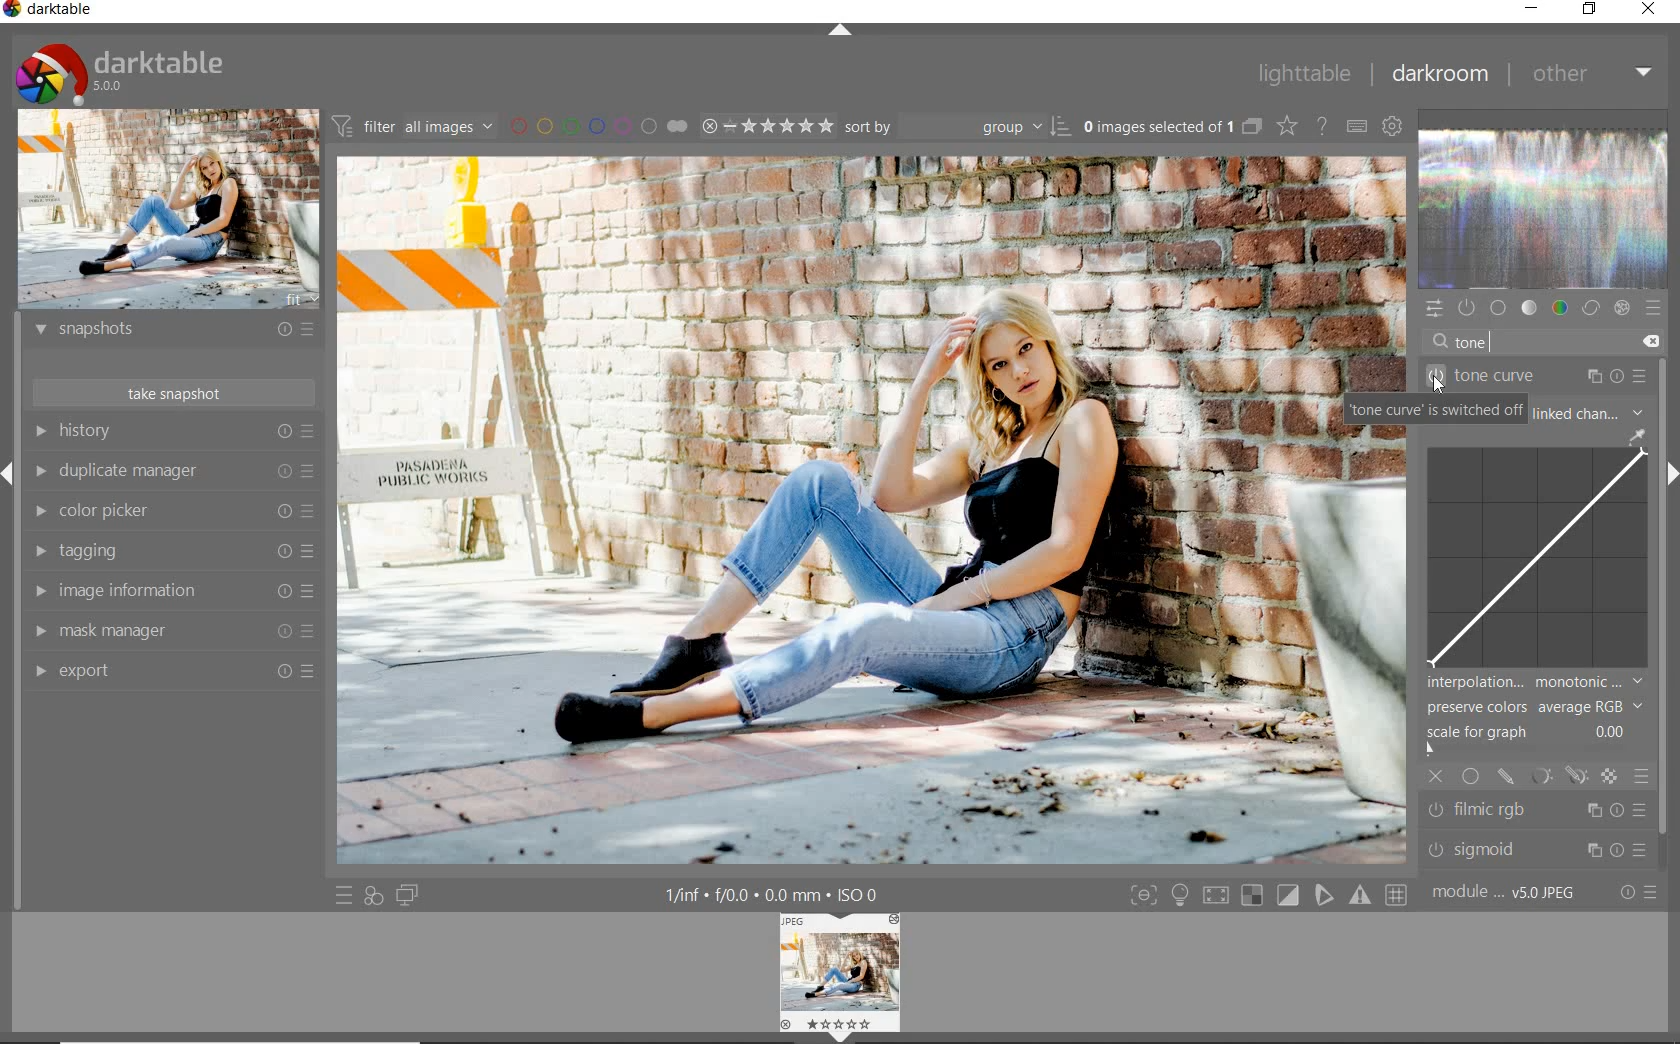 This screenshot has width=1680, height=1044. What do you see at coordinates (170, 629) in the screenshot?
I see `mask manager` at bounding box center [170, 629].